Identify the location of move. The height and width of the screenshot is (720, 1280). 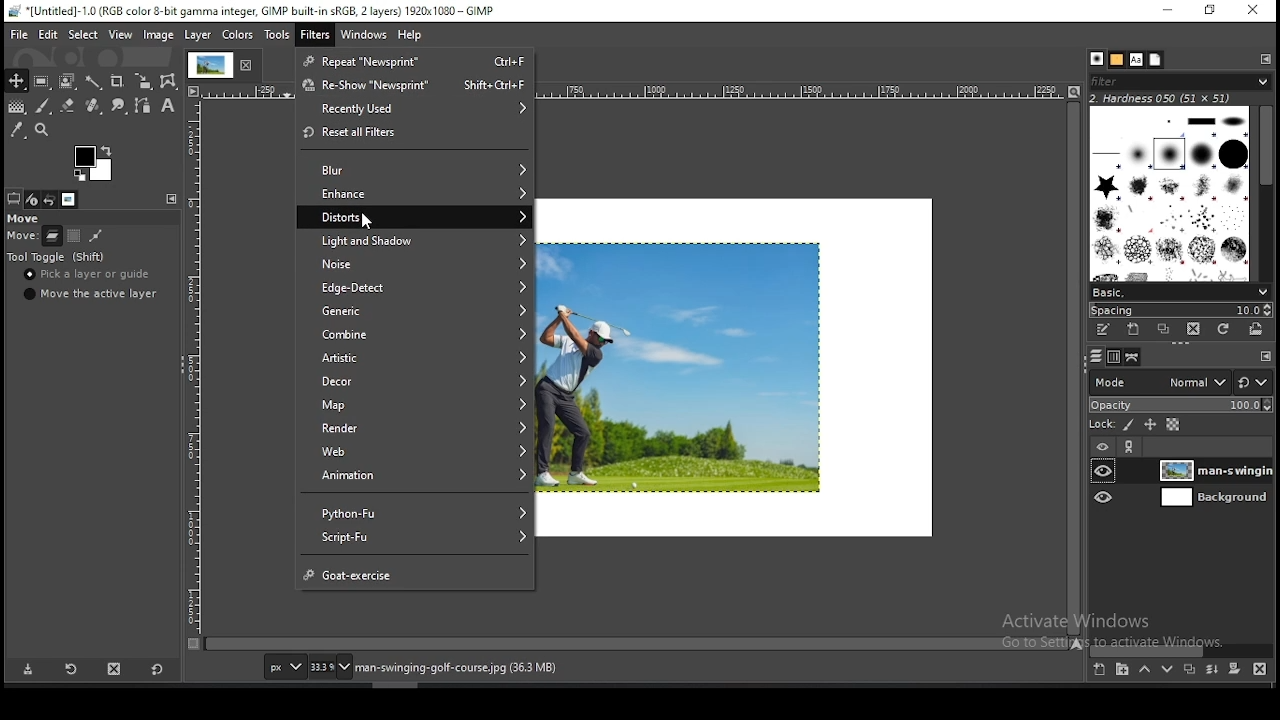
(26, 217).